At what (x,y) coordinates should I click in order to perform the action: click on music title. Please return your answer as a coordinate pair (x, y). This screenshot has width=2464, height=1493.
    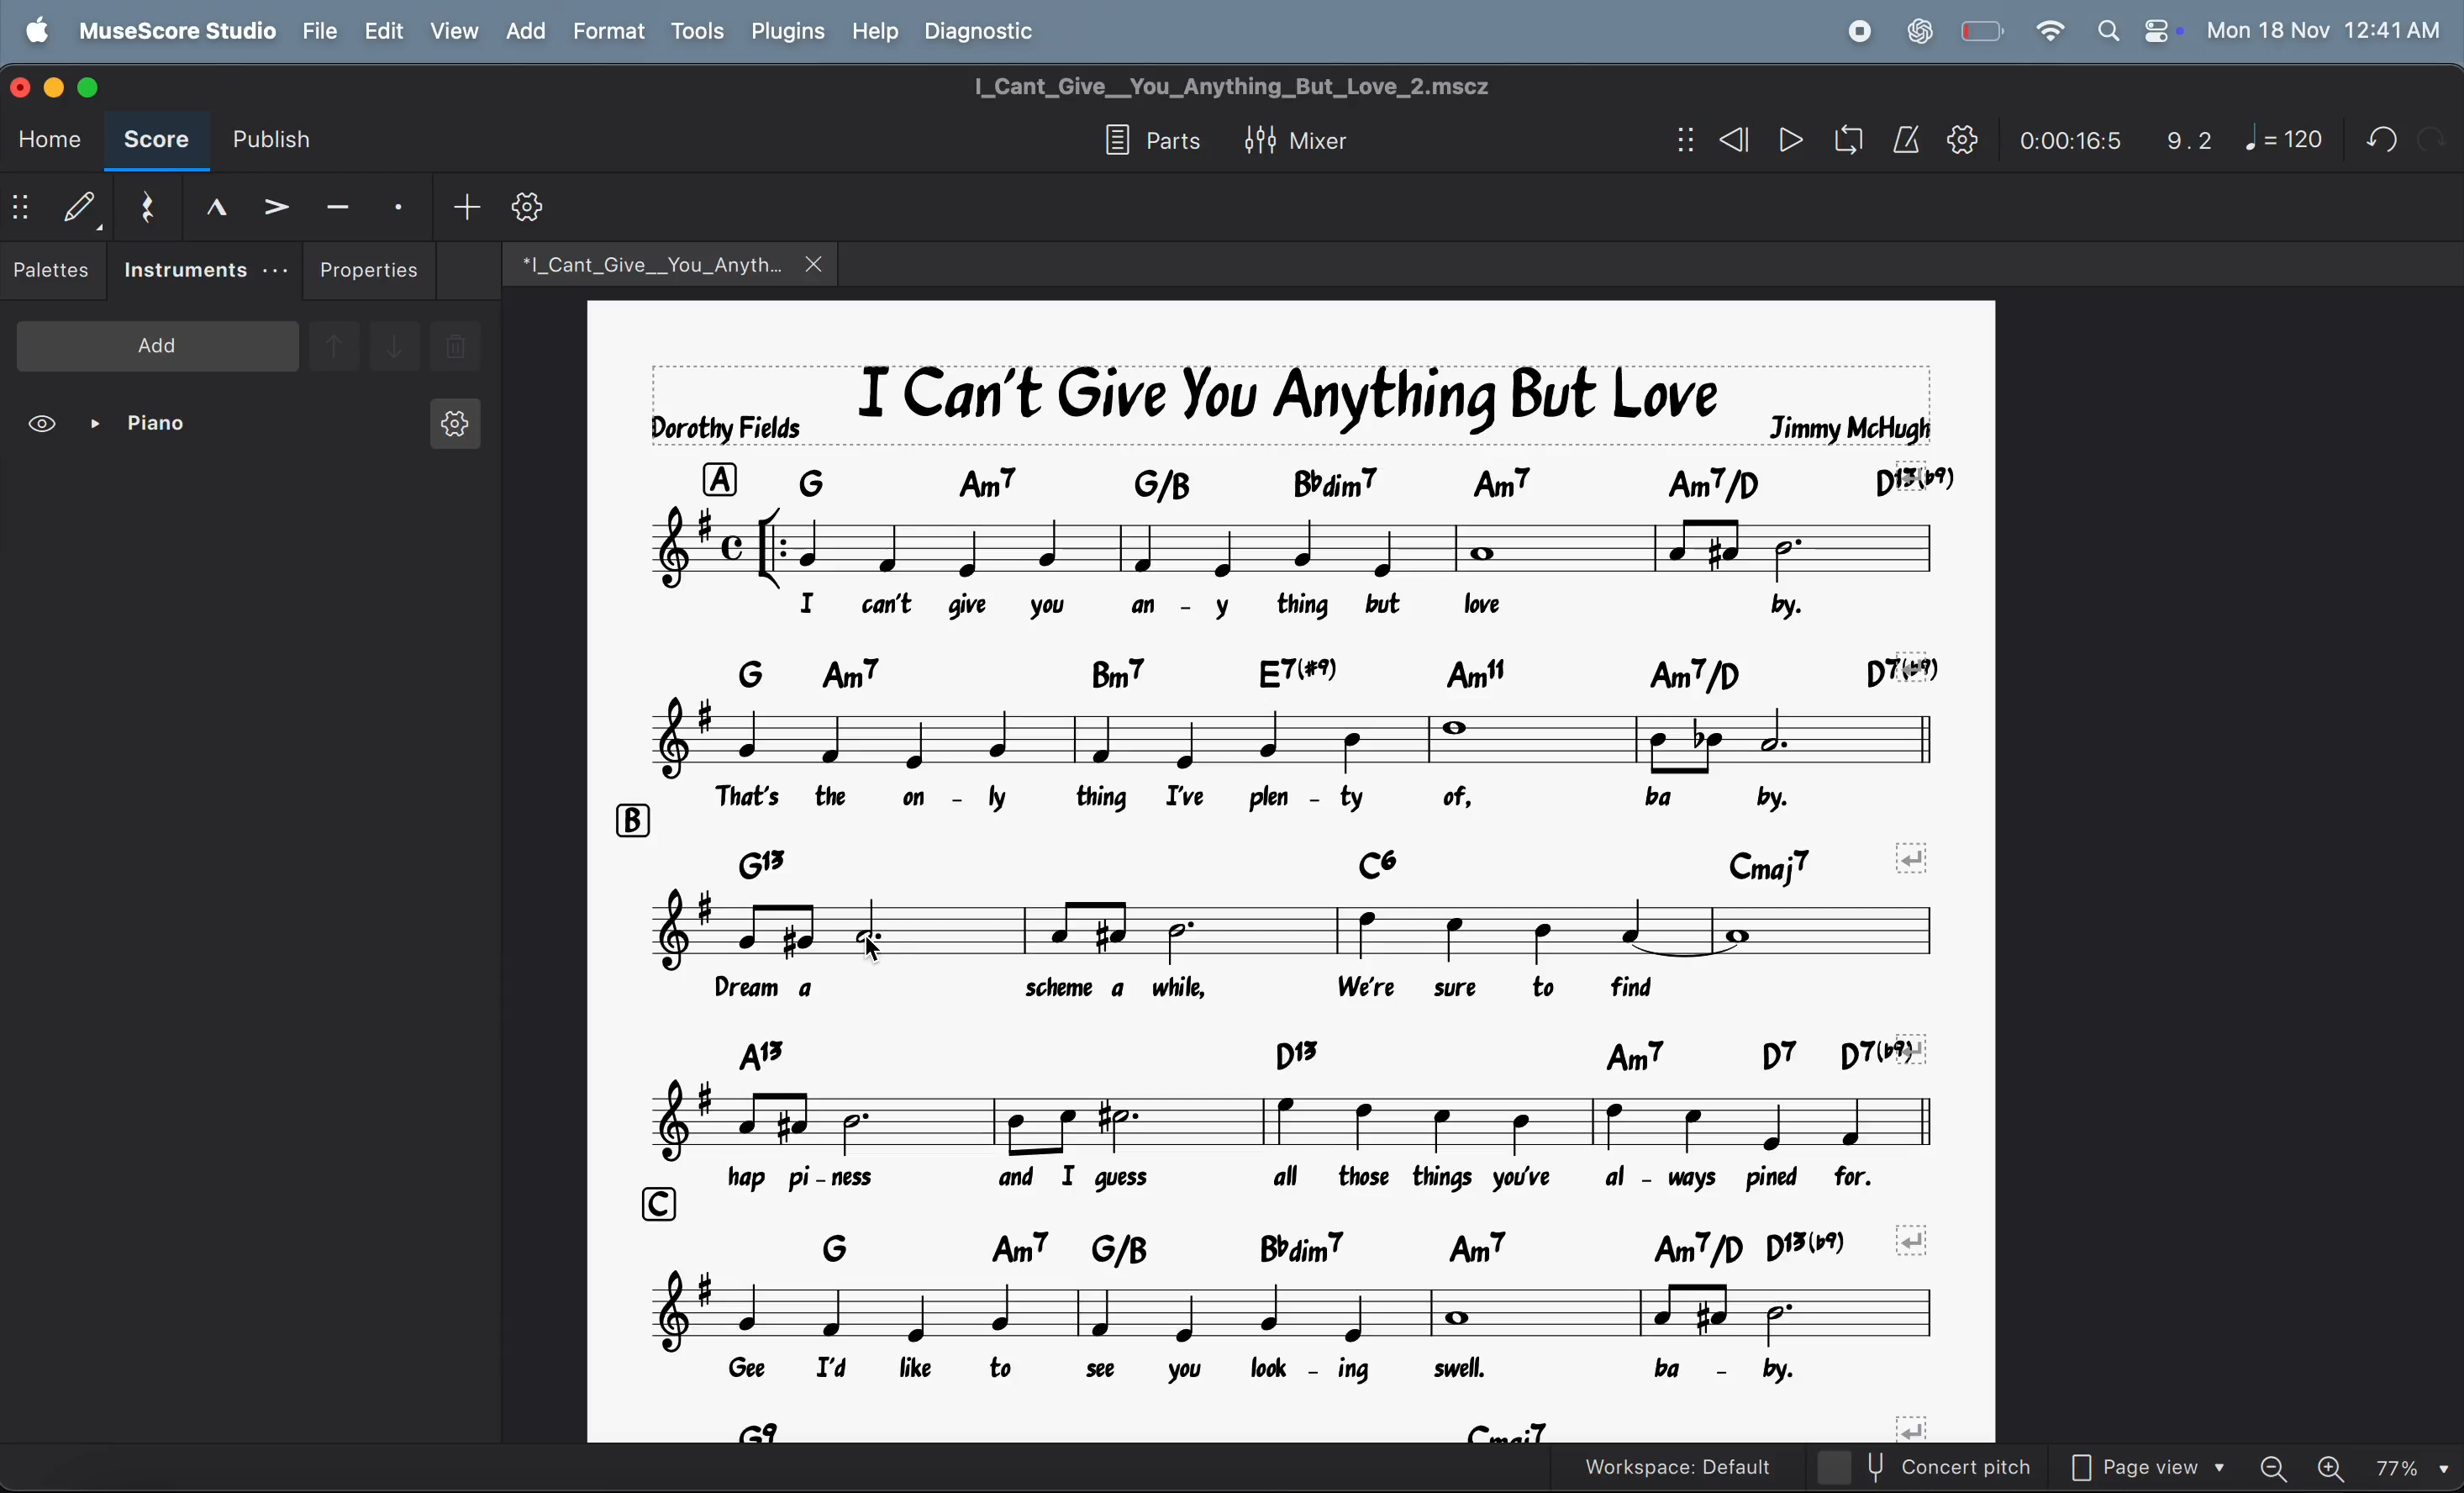
    Looking at the image, I should click on (1288, 405).